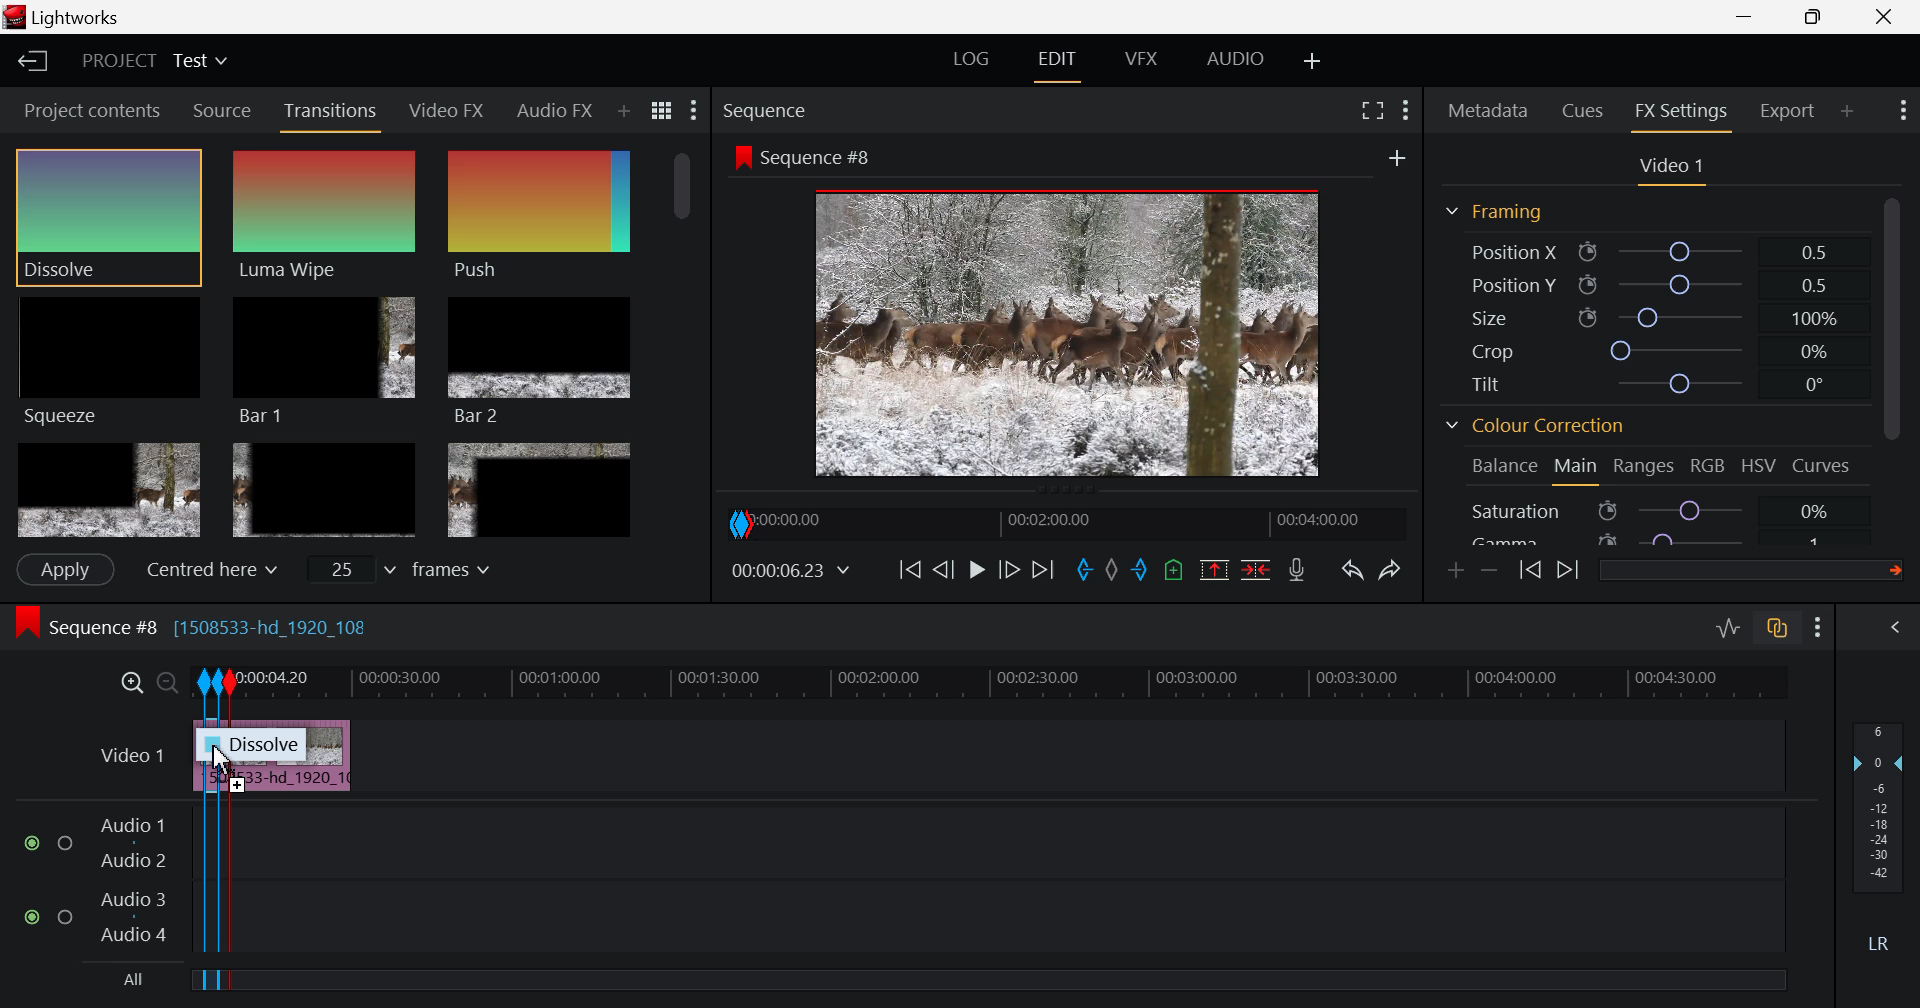 This screenshot has width=1920, height=1008. What do you see at coordinates (71, 18) in the screenshot?
I see `Lightworks` at bounding box center [71, 18].